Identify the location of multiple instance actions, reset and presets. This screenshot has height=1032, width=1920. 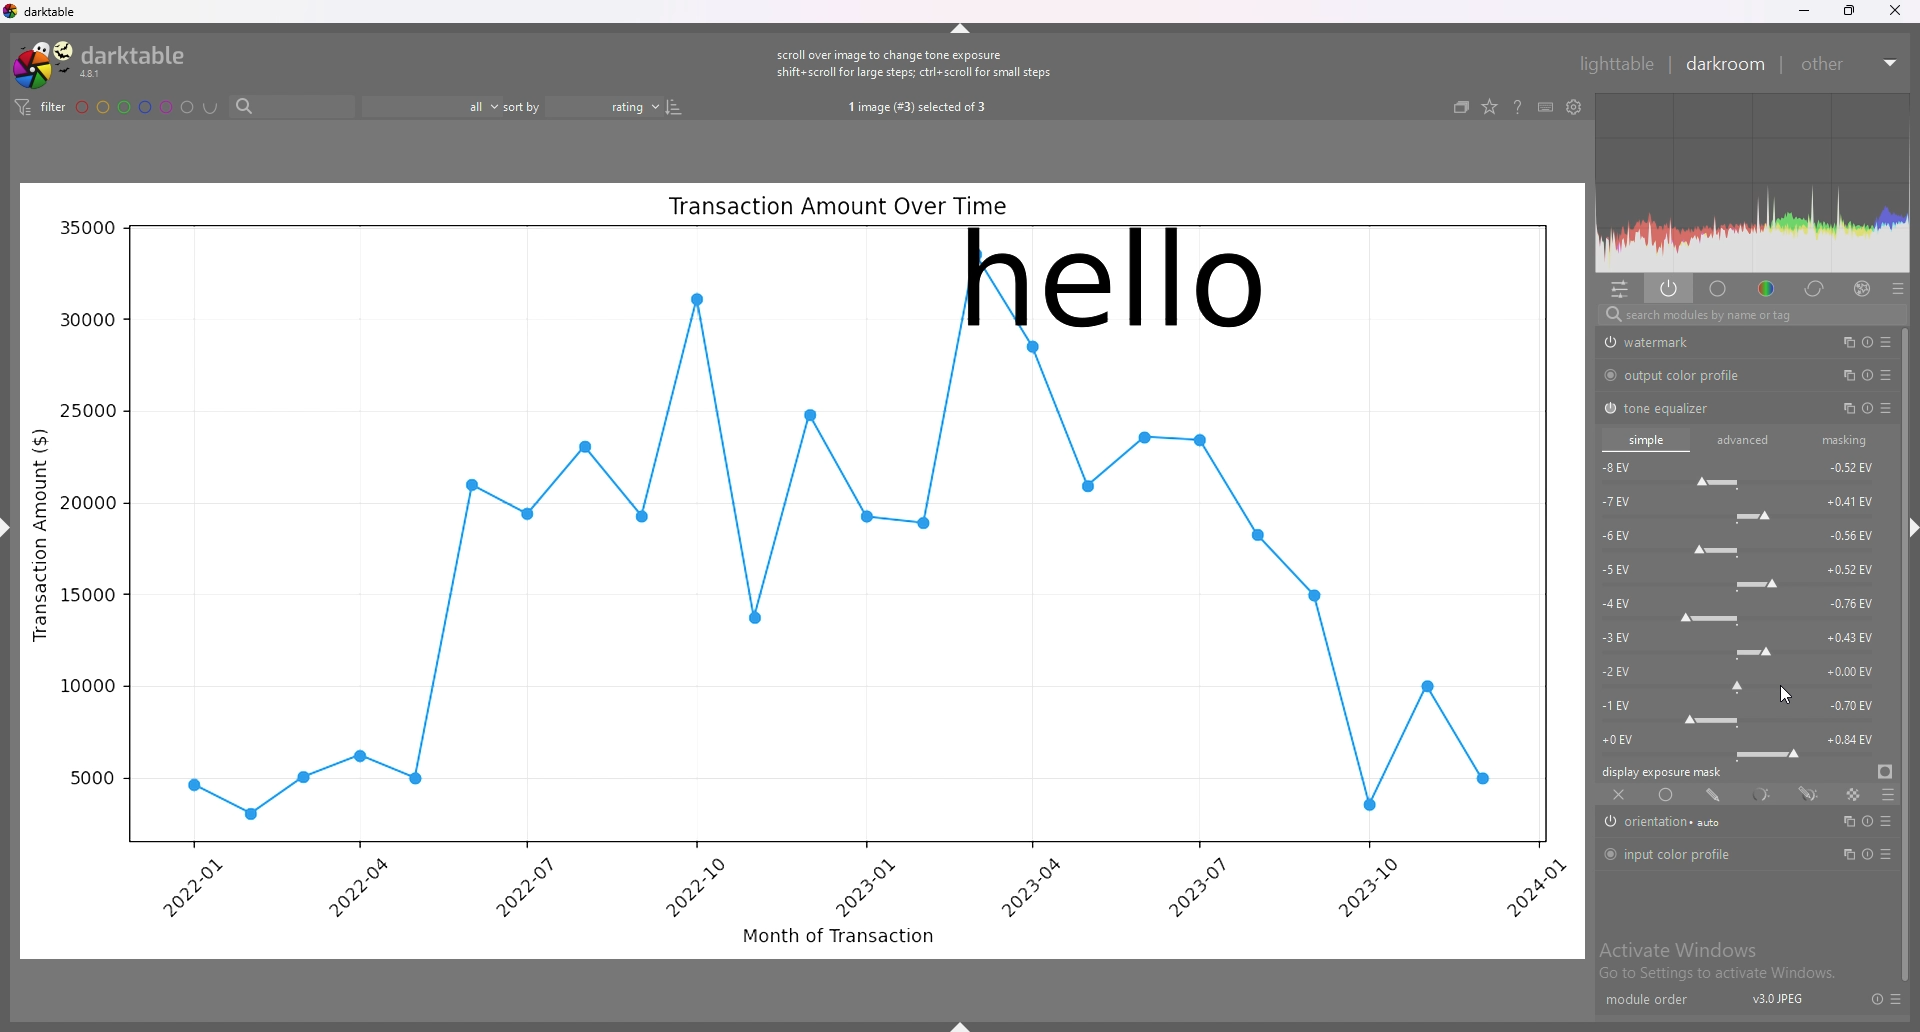
(1866, 822).